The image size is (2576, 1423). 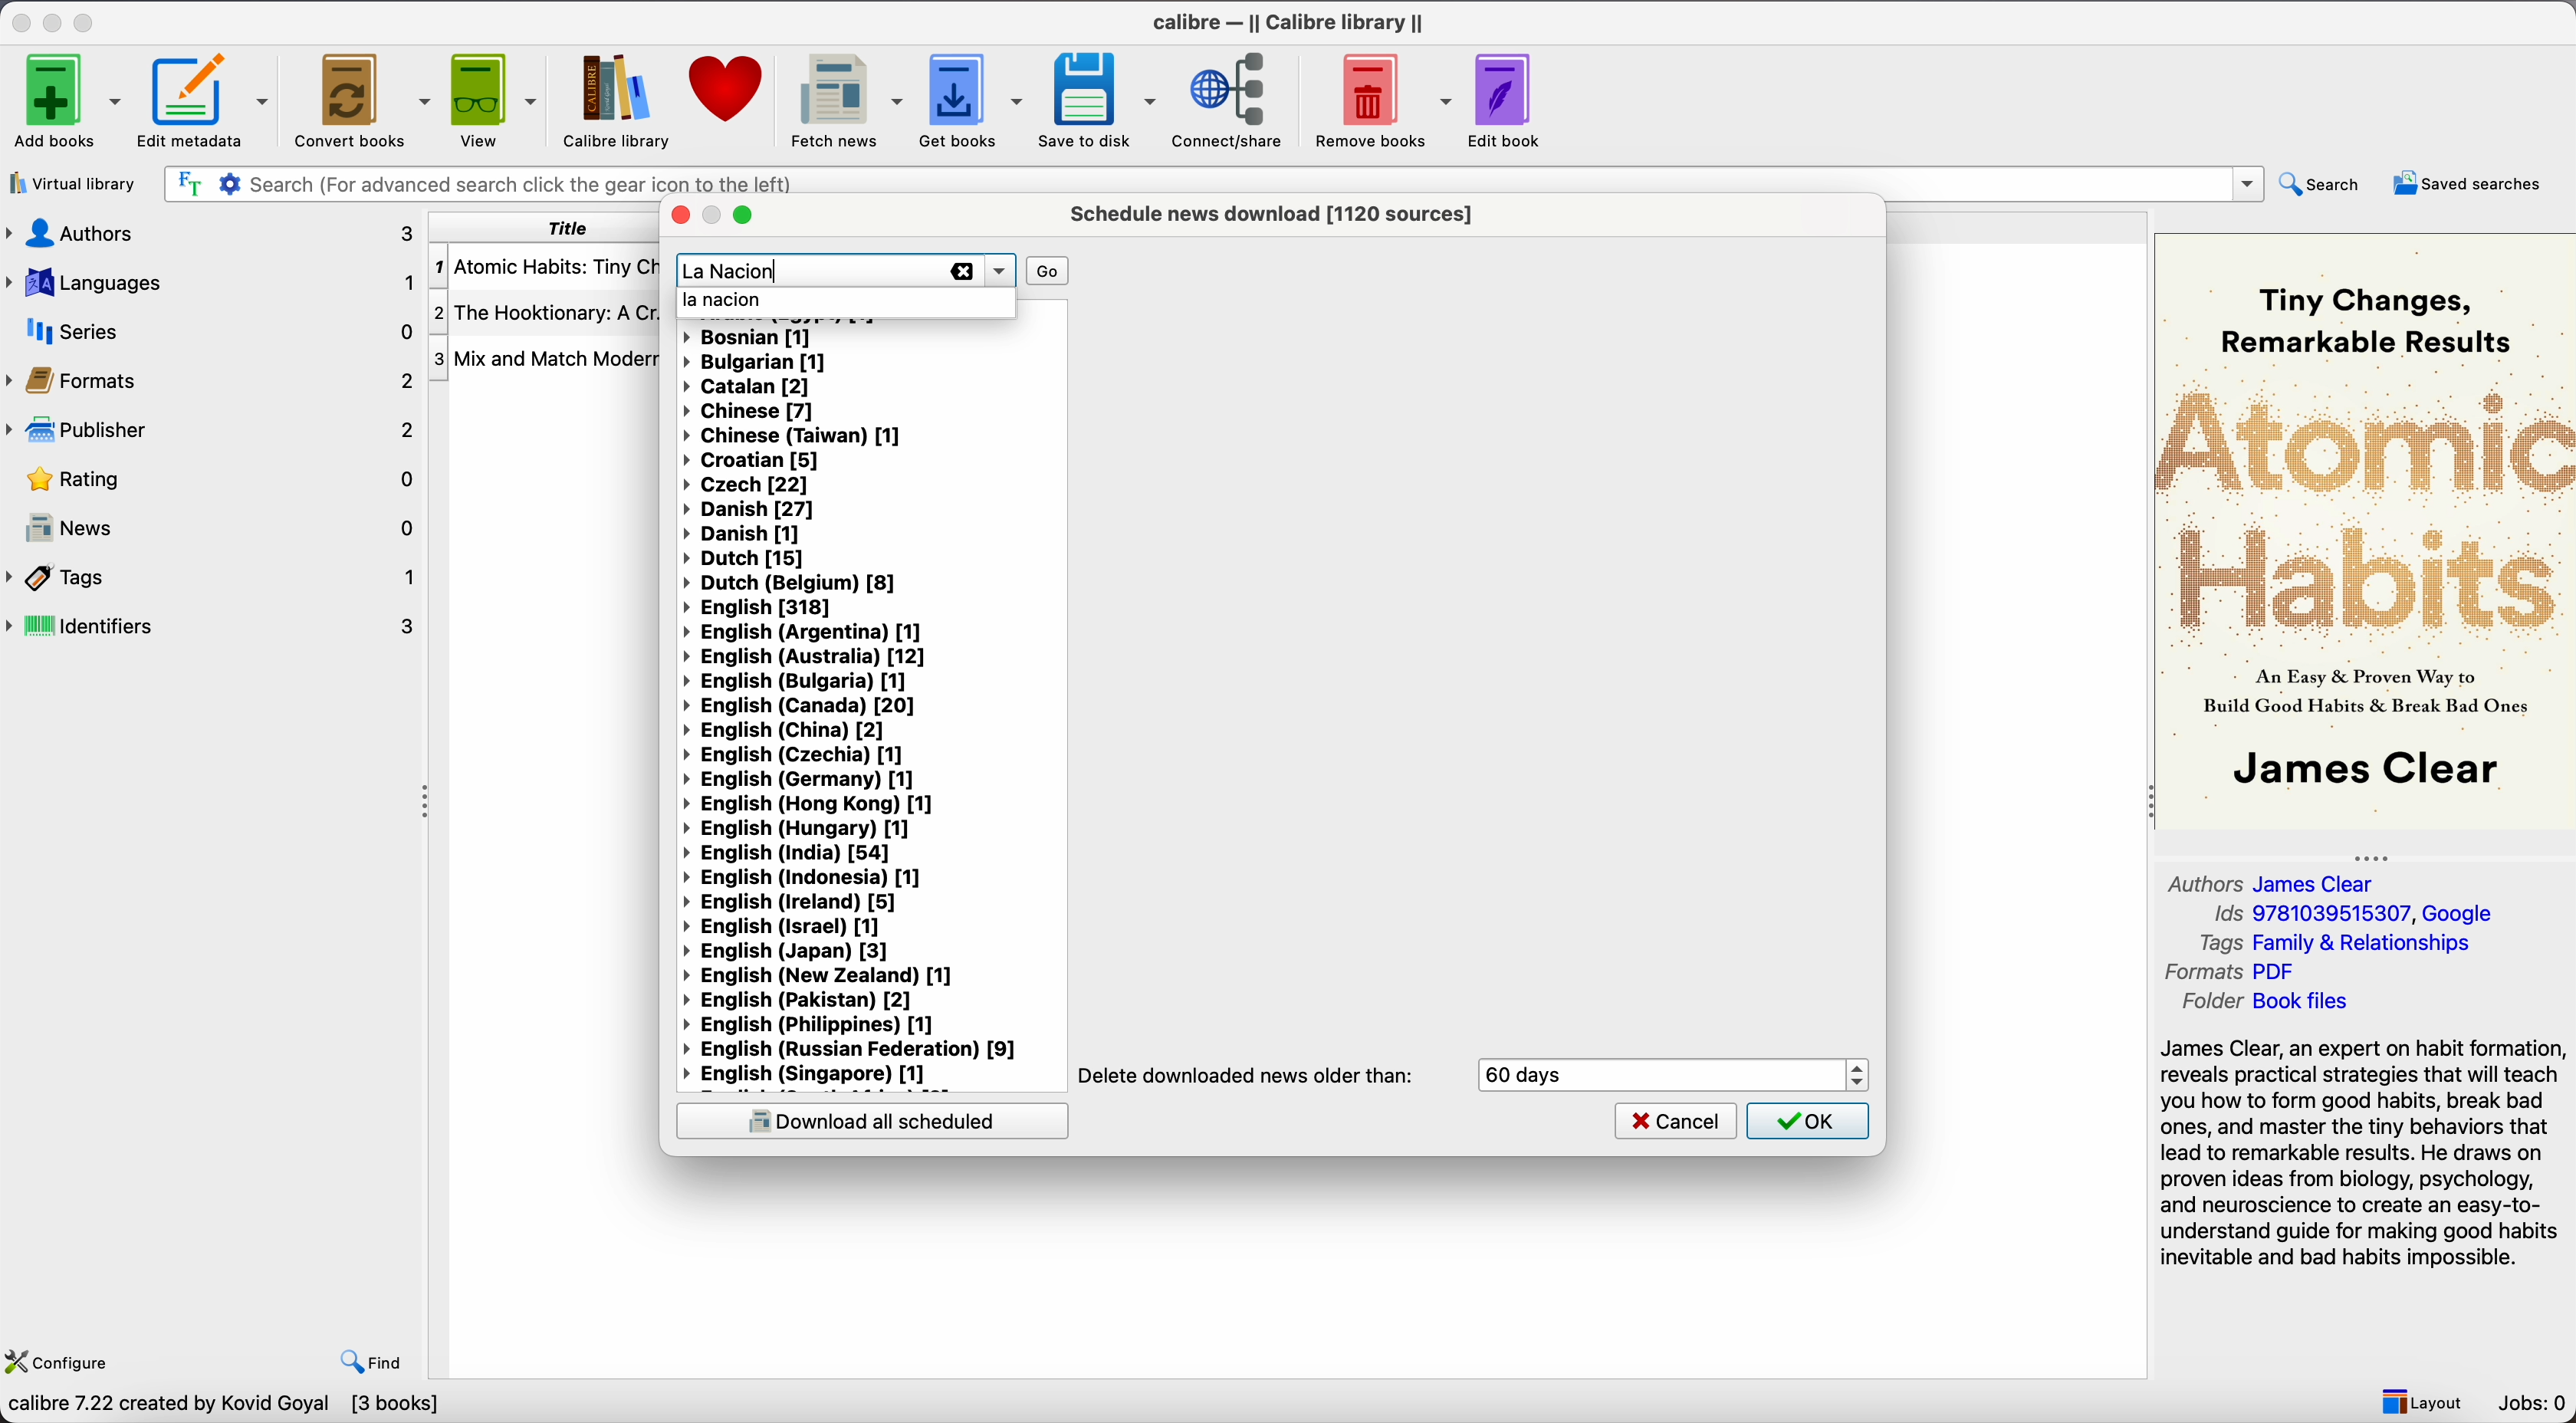 What do you see at coordinates (761, 608) in the screenshot?
I see `English [318]` at bounding box center [761, 608].